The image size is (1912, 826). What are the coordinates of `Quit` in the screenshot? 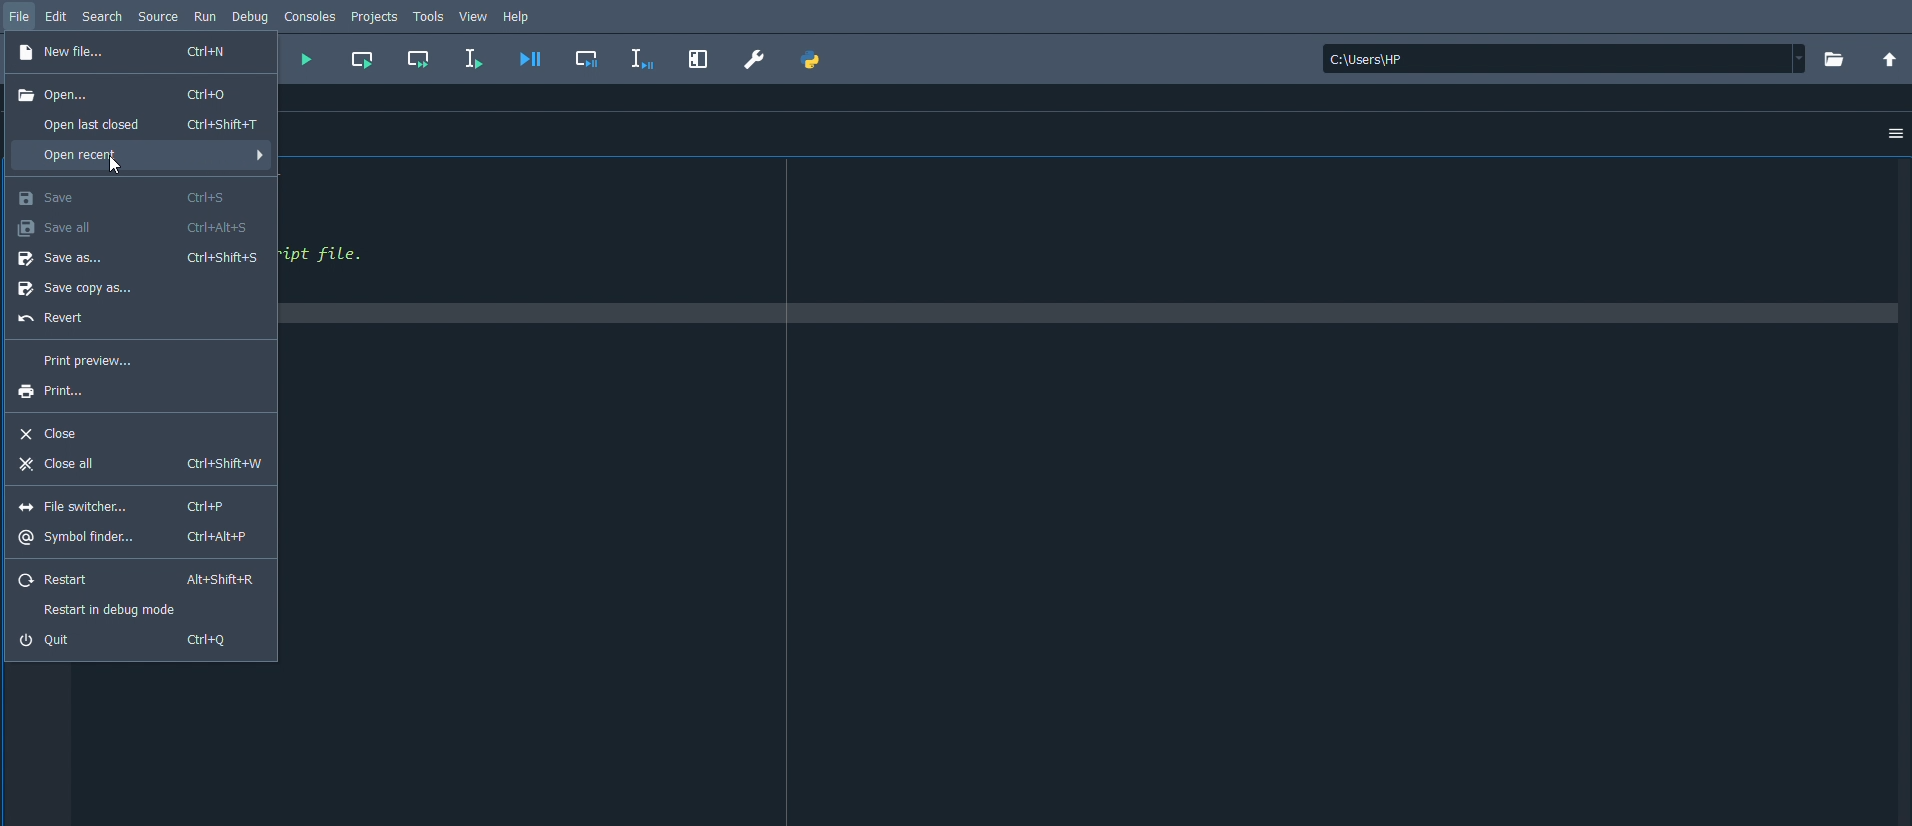 It's located at (130, 640).